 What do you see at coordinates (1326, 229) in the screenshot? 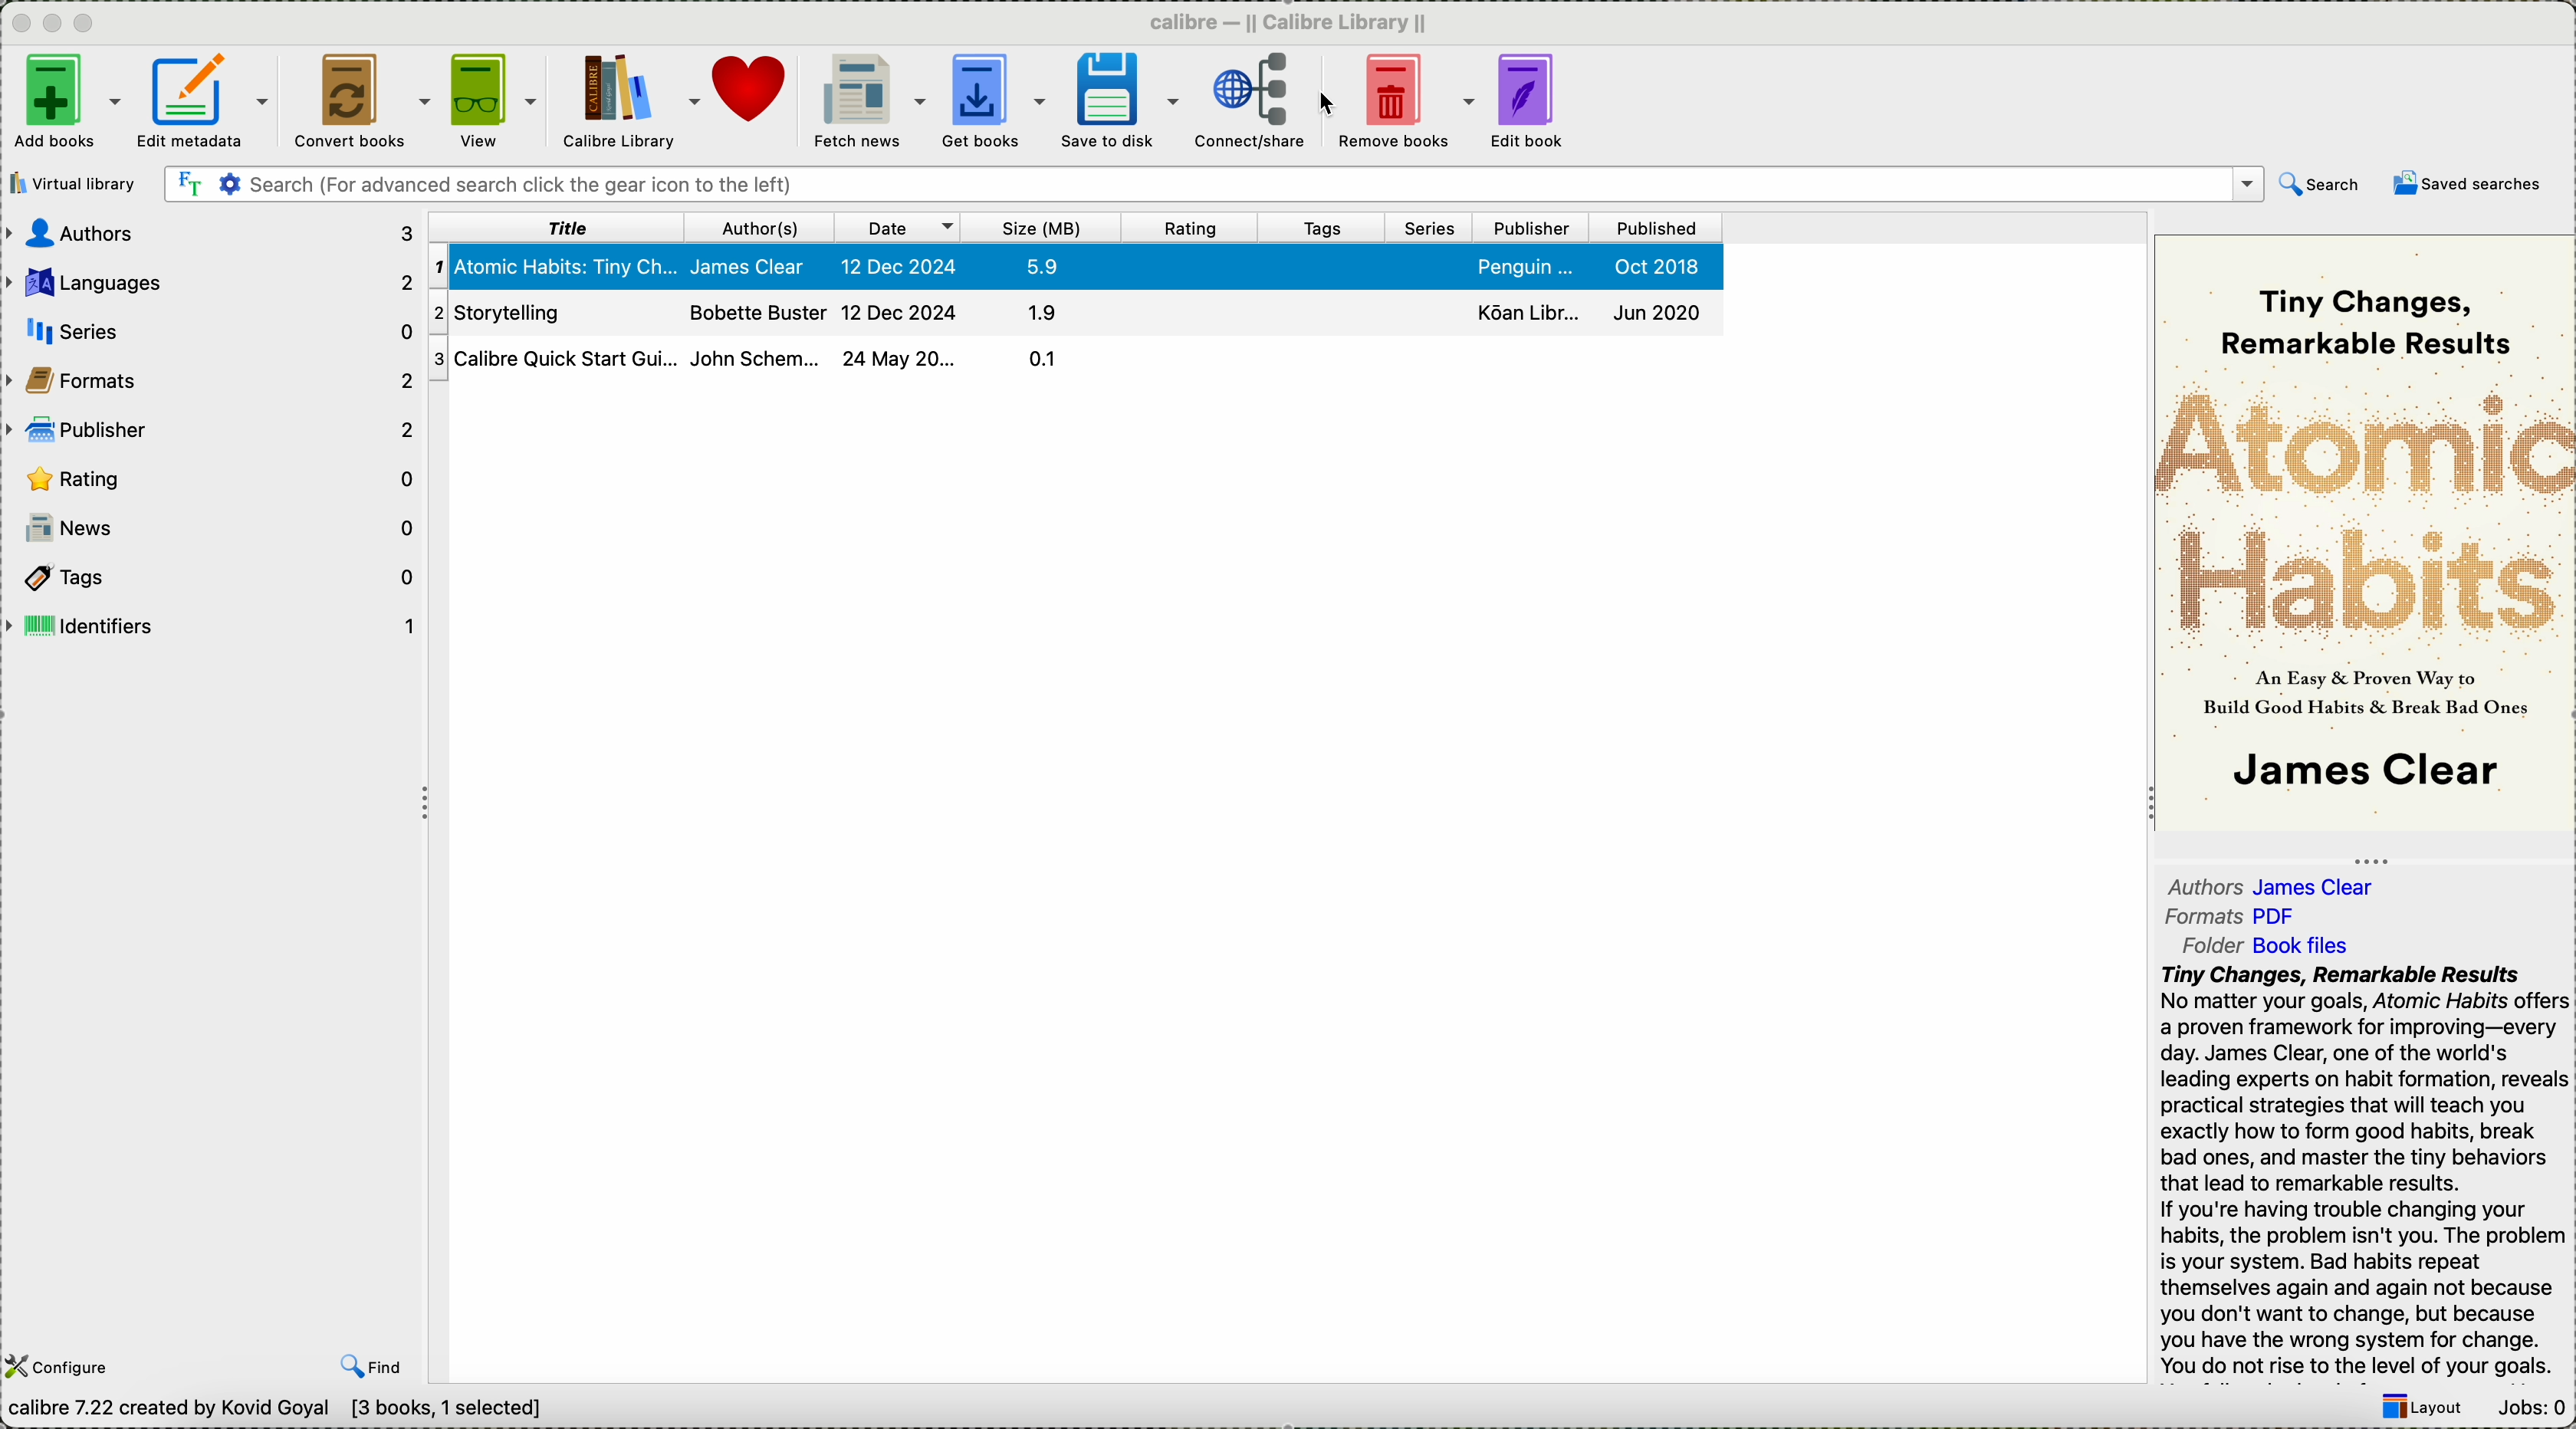
I see `tags` at bounding box center [1326, 229].